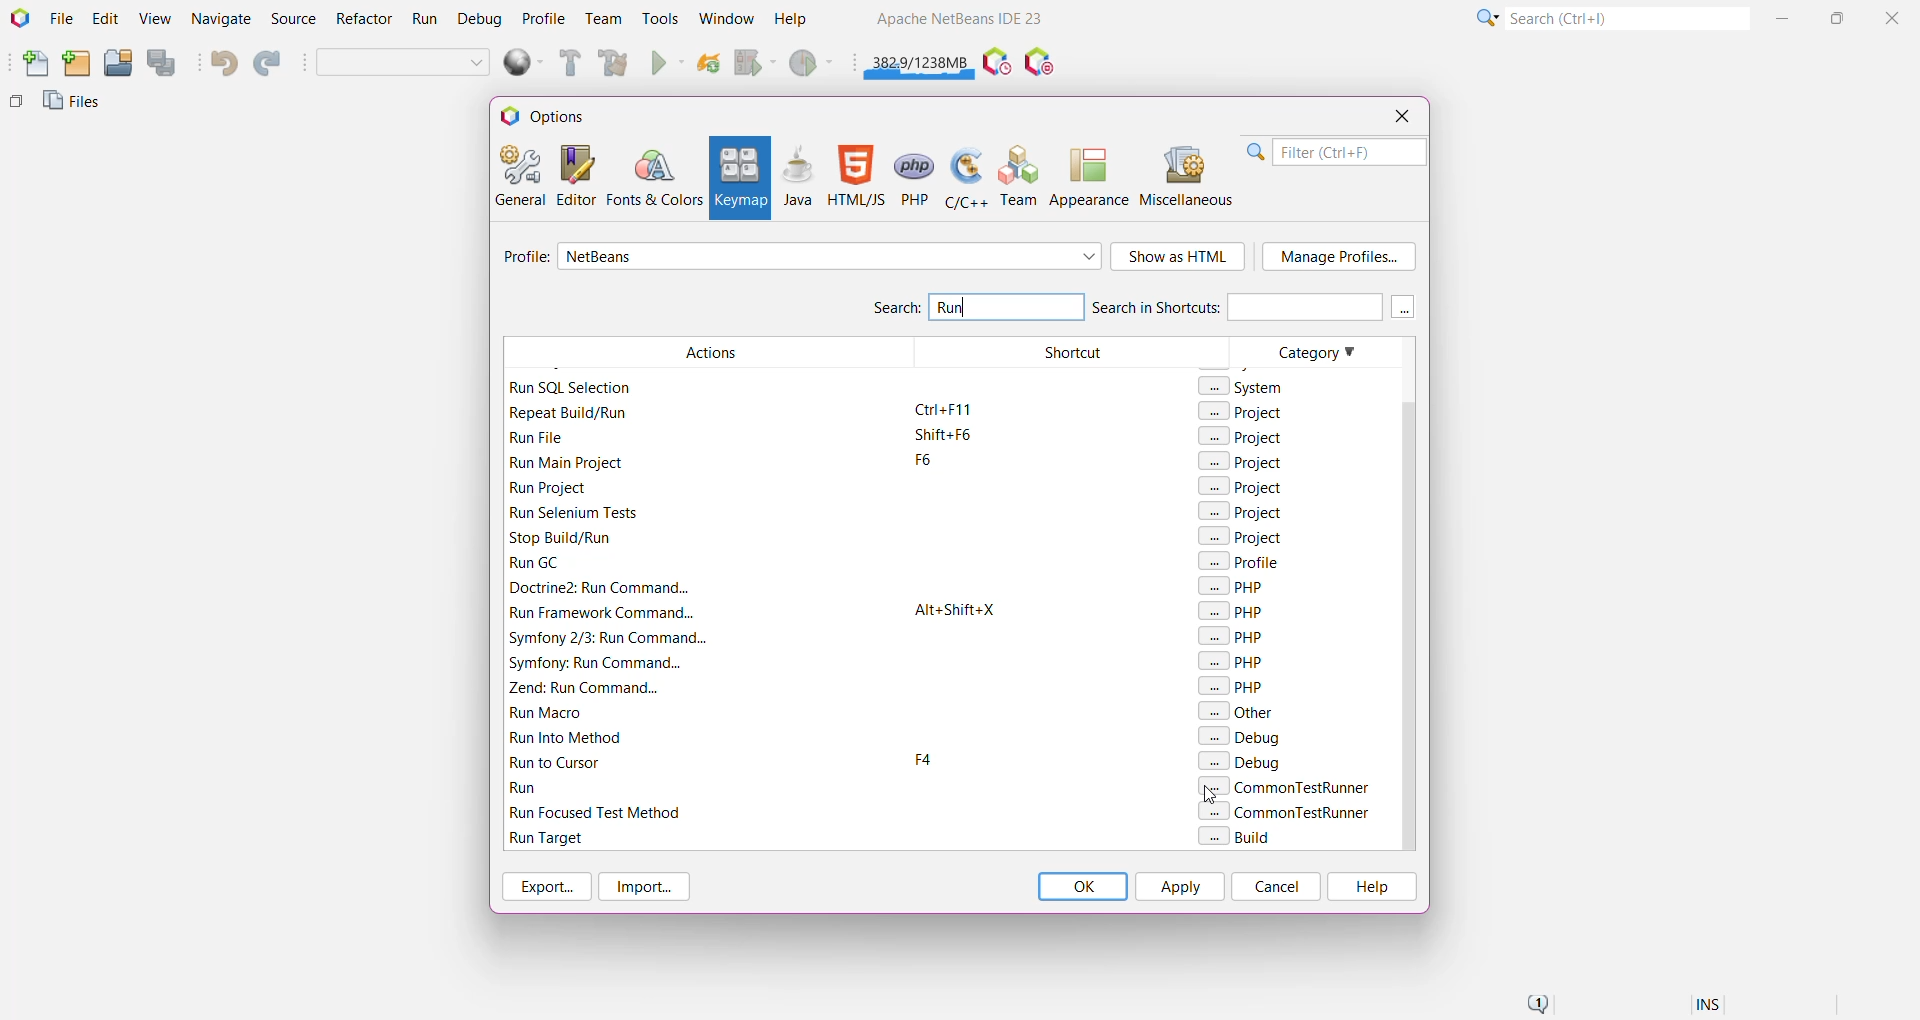 This screenshot has height=1020, width=1920. I want to click on Search in Shortcuts, so click(1236, 306).